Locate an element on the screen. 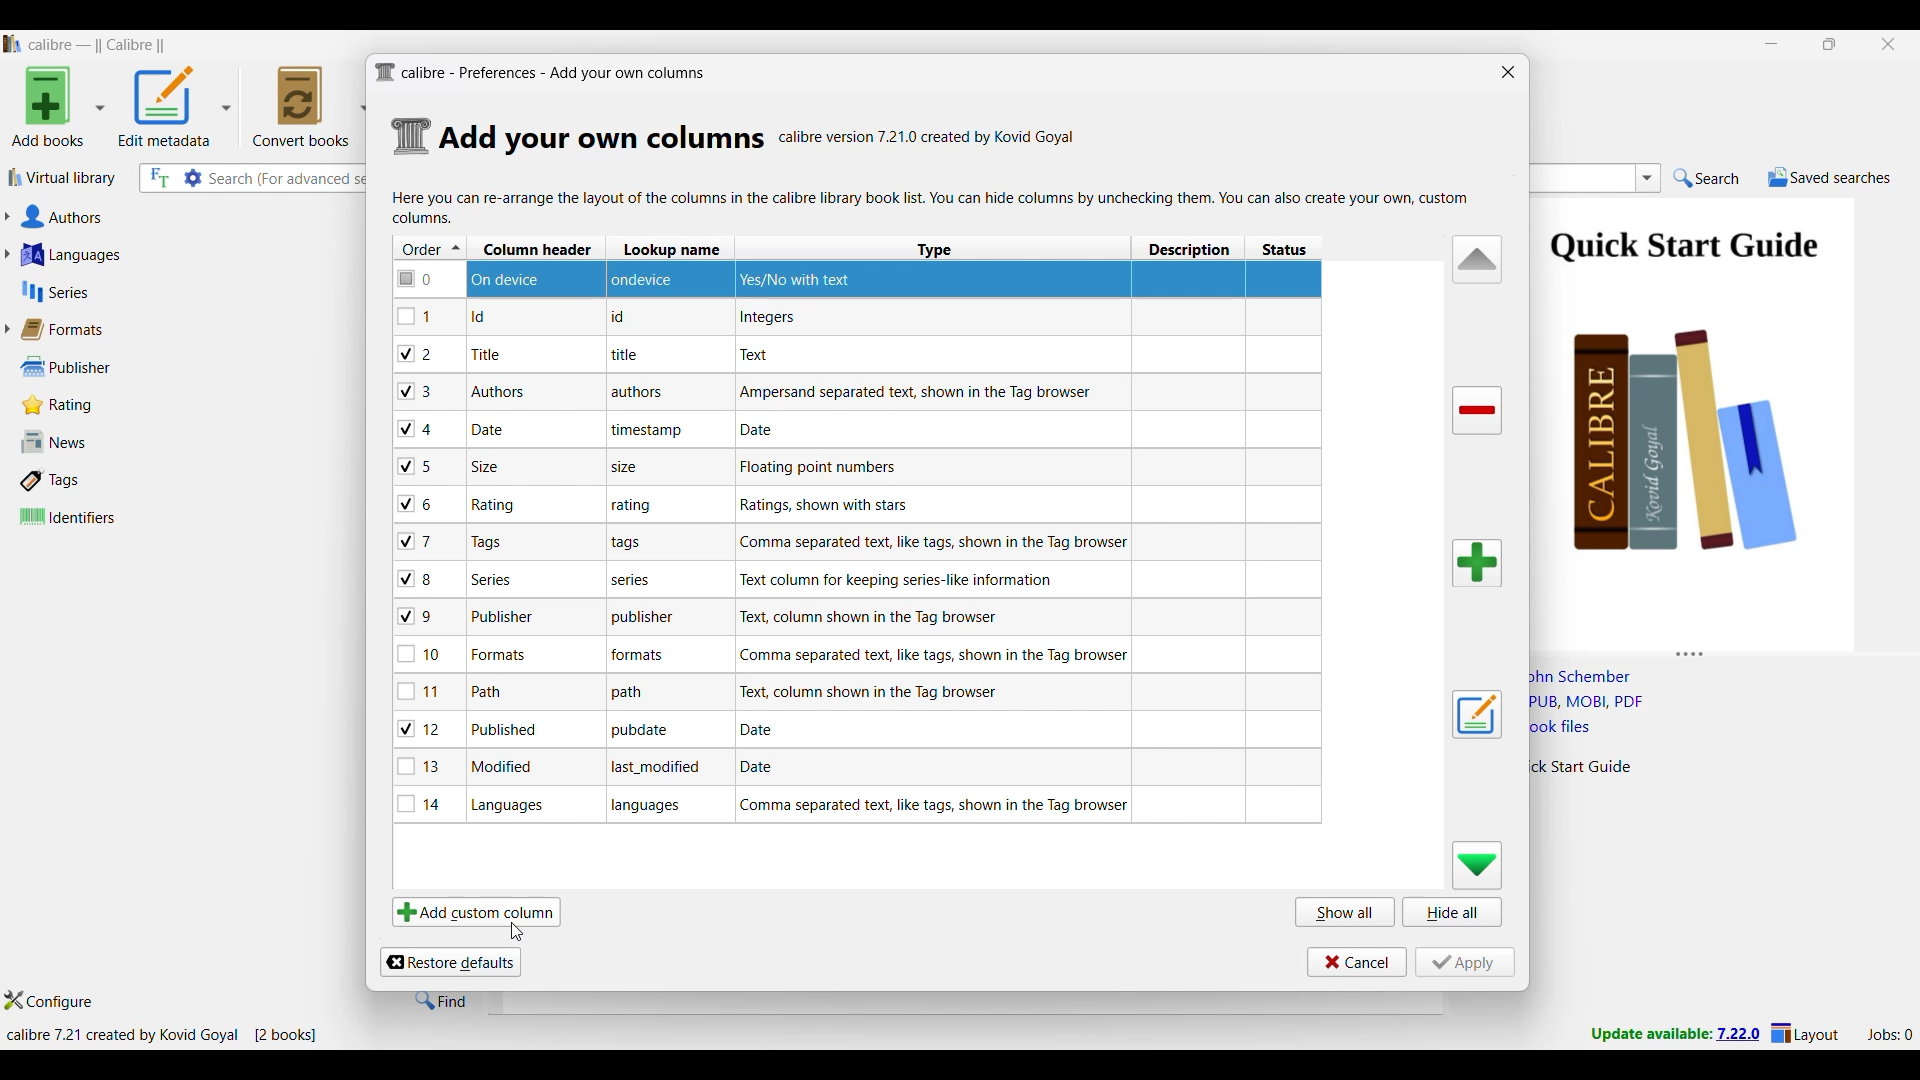 The height and width of the screenshot is (1080, 1920). Type column is located at coordinates (933, 248).